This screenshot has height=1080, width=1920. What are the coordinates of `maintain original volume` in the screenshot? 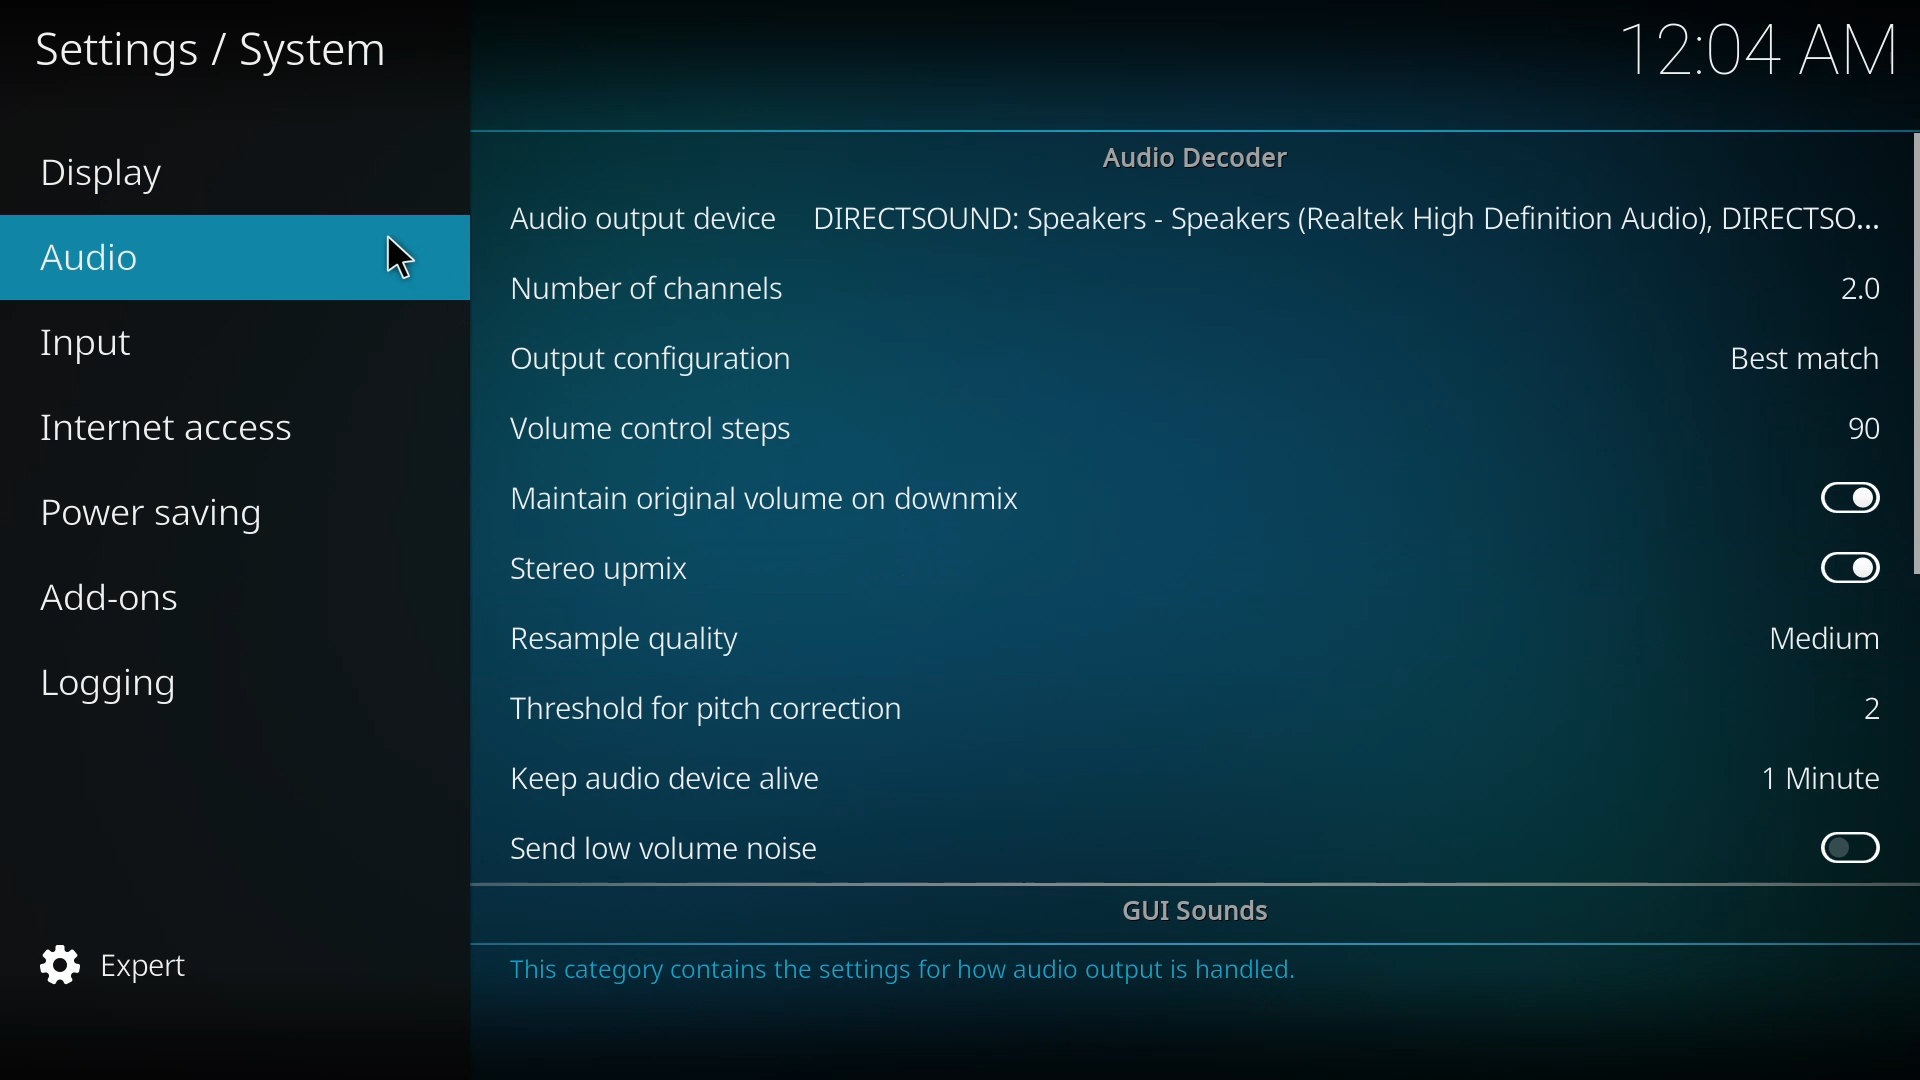 It's located at (783, 501).